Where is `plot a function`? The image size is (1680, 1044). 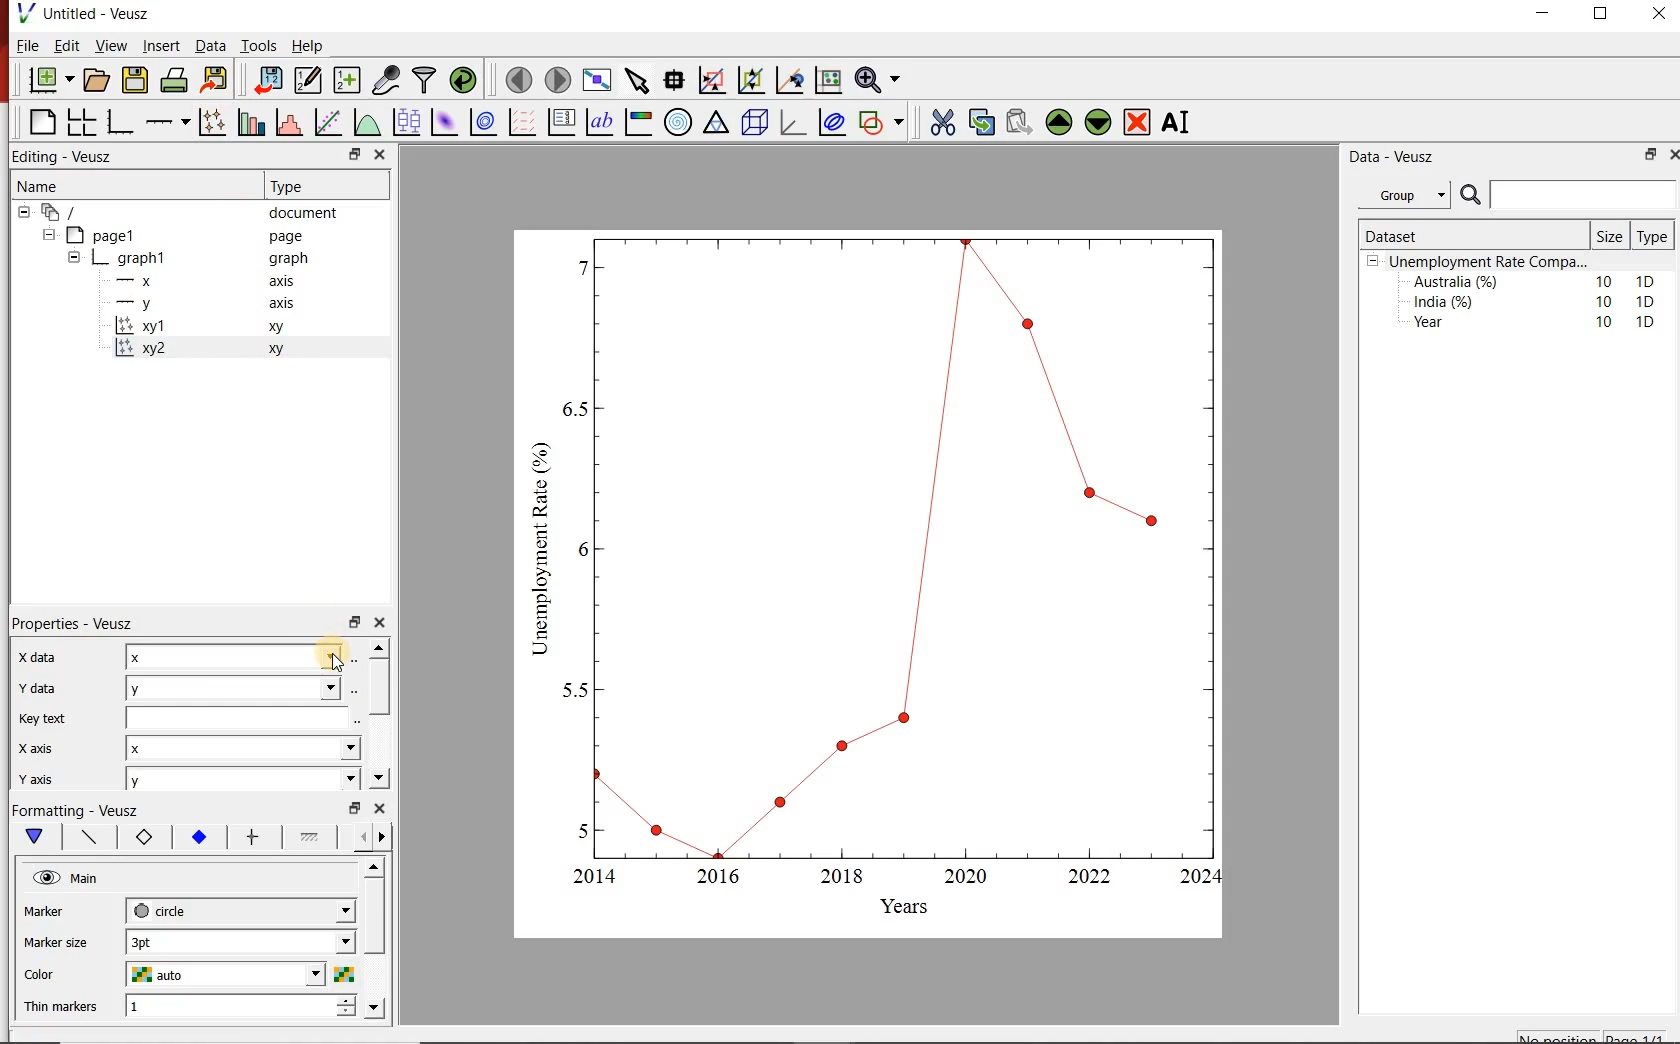
plot a function is located at coordinates (367, 122).